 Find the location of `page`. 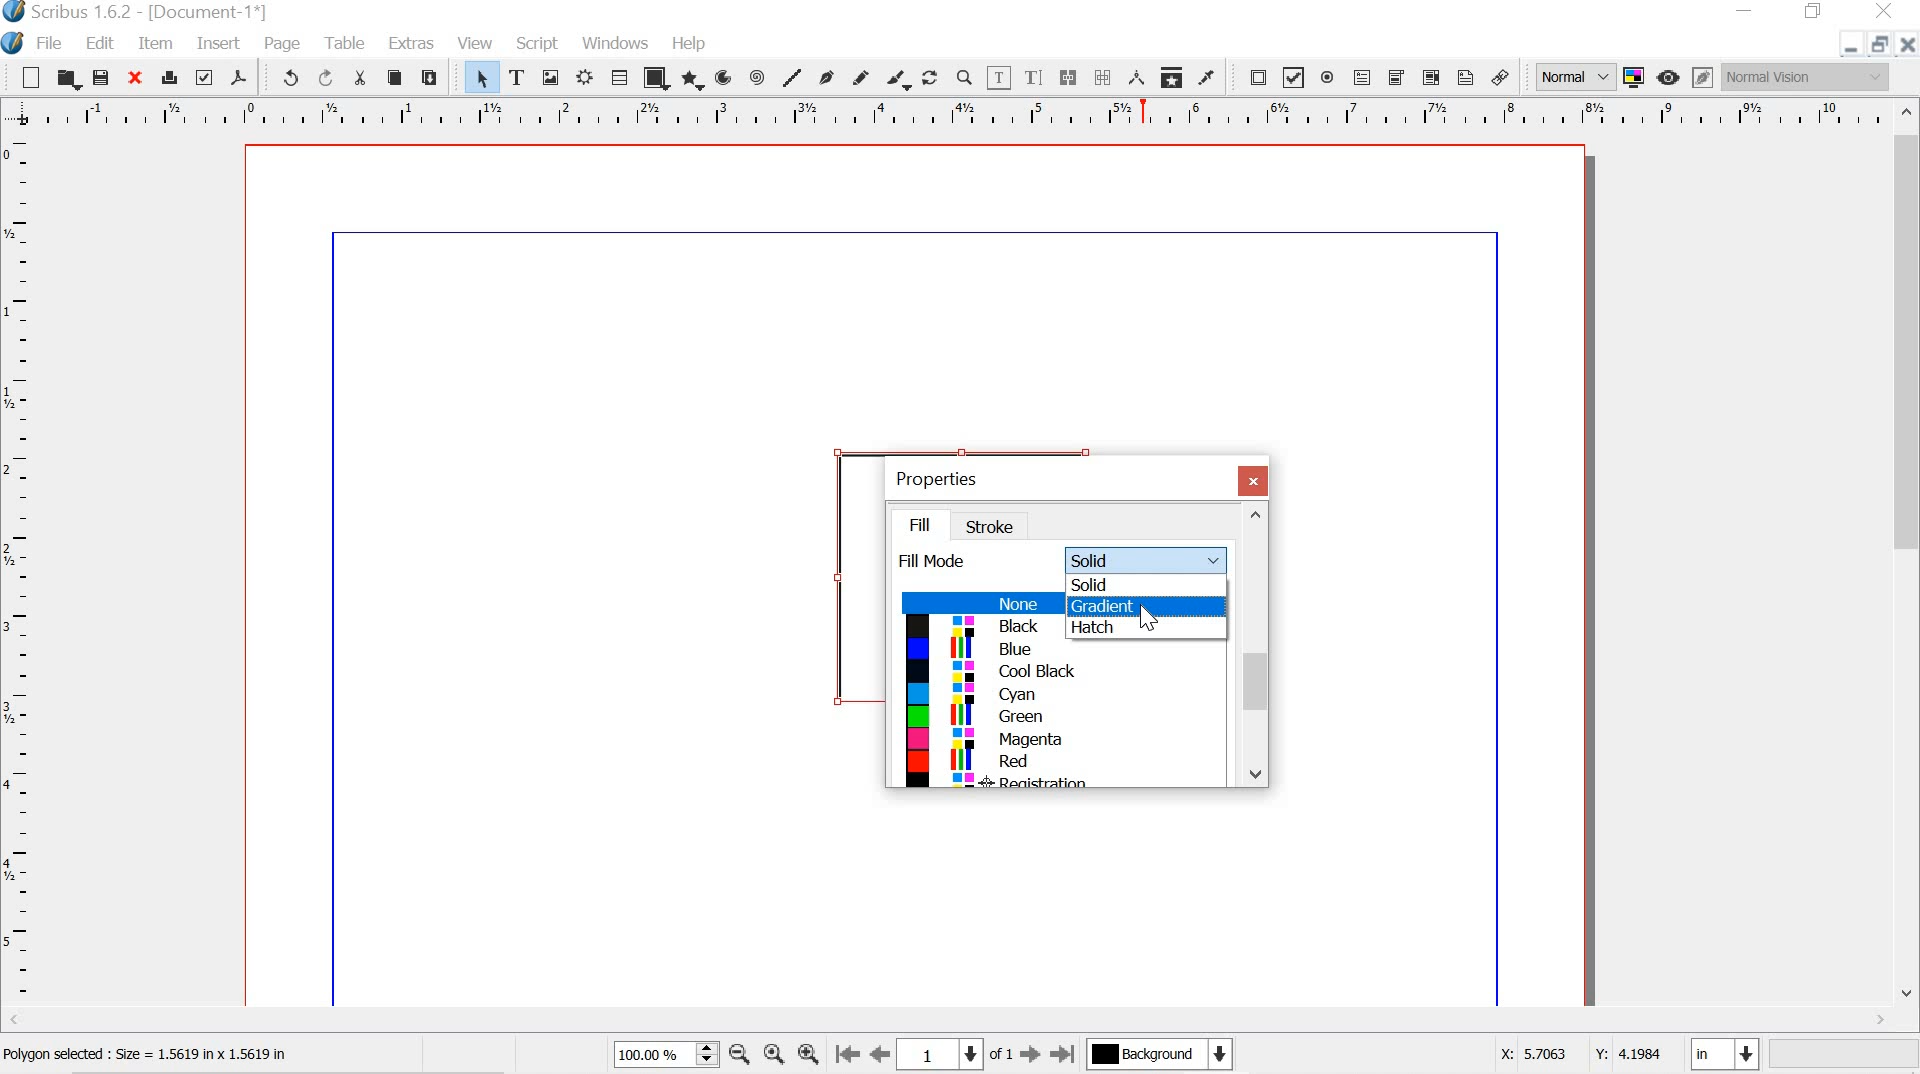

page is located at coordinates (287, 44).